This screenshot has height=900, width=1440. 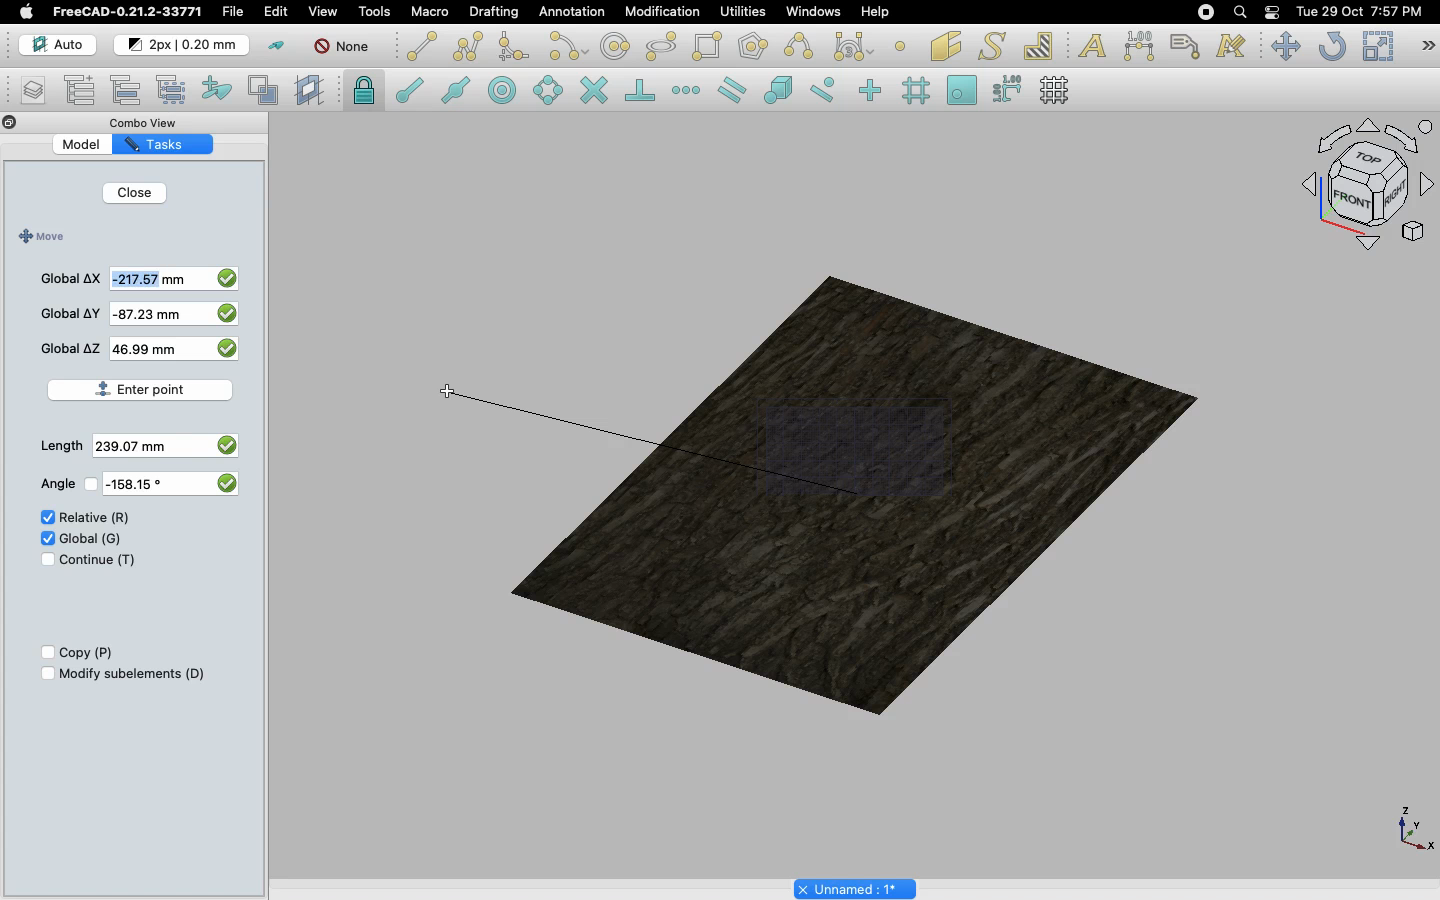 What do you see at coordinates (365, 93) in the screenshot?
I see `lock` at bounding box center [365, 93].